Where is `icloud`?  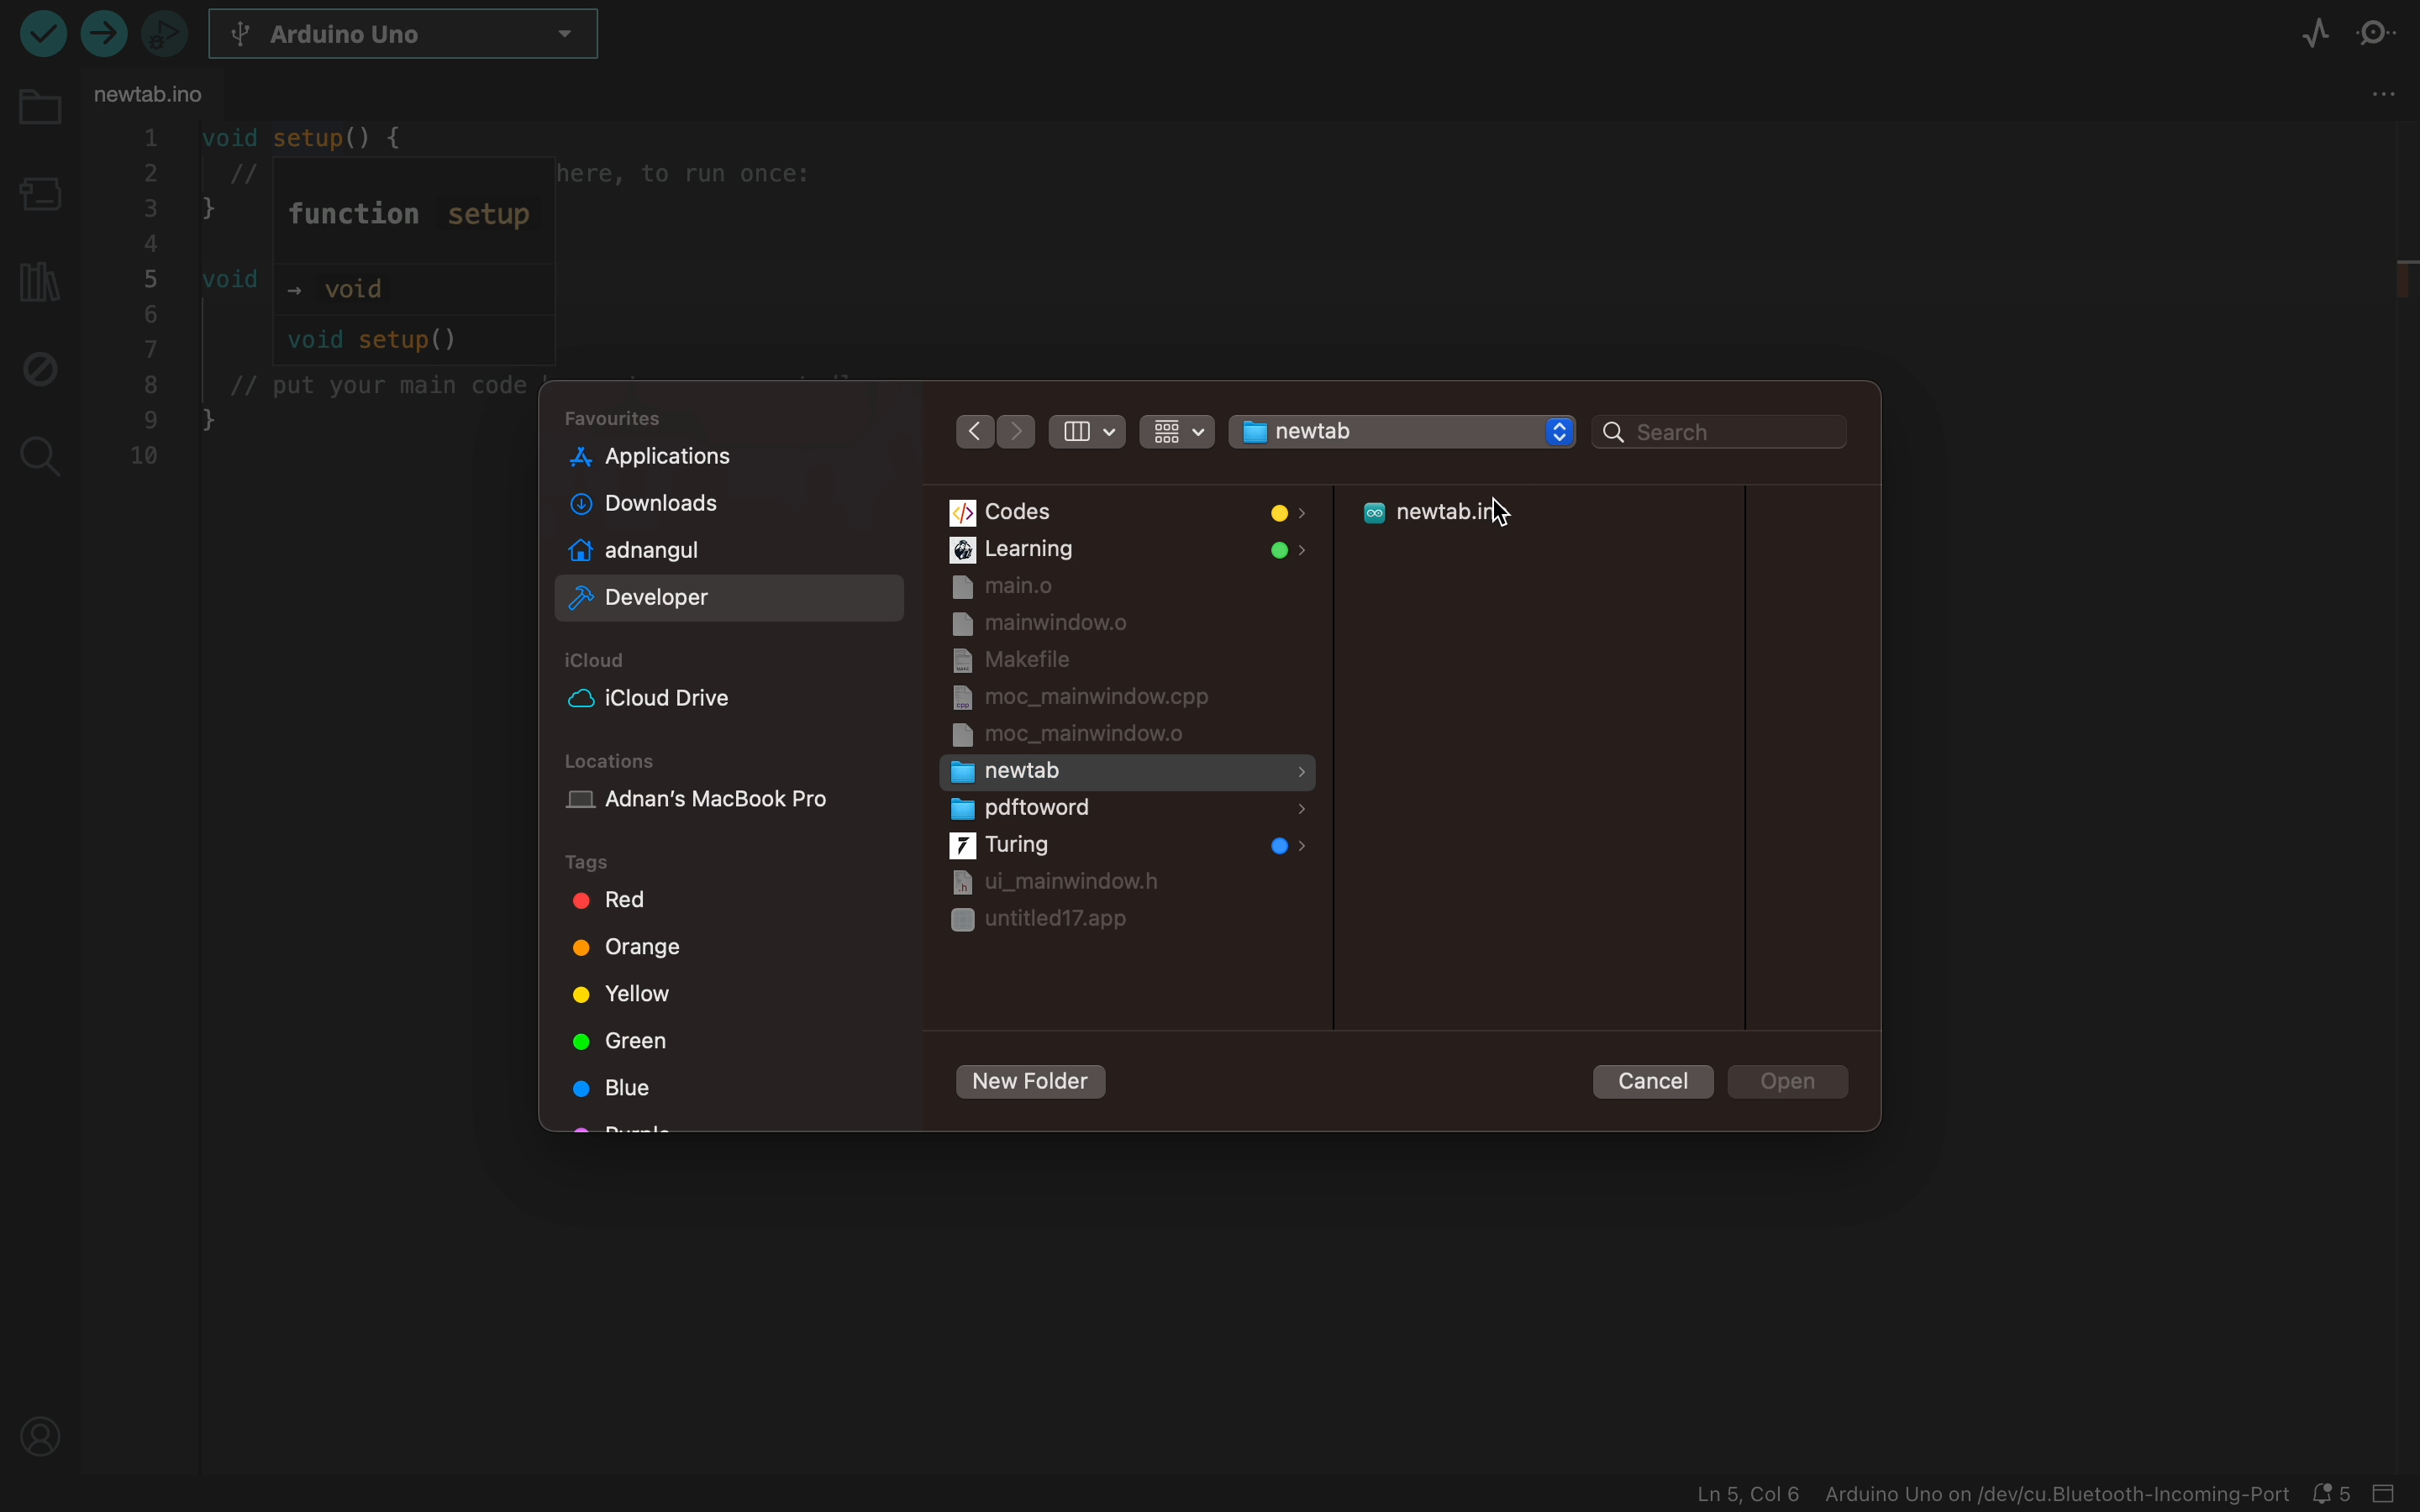
icloud is located at coordinates (604, 661).